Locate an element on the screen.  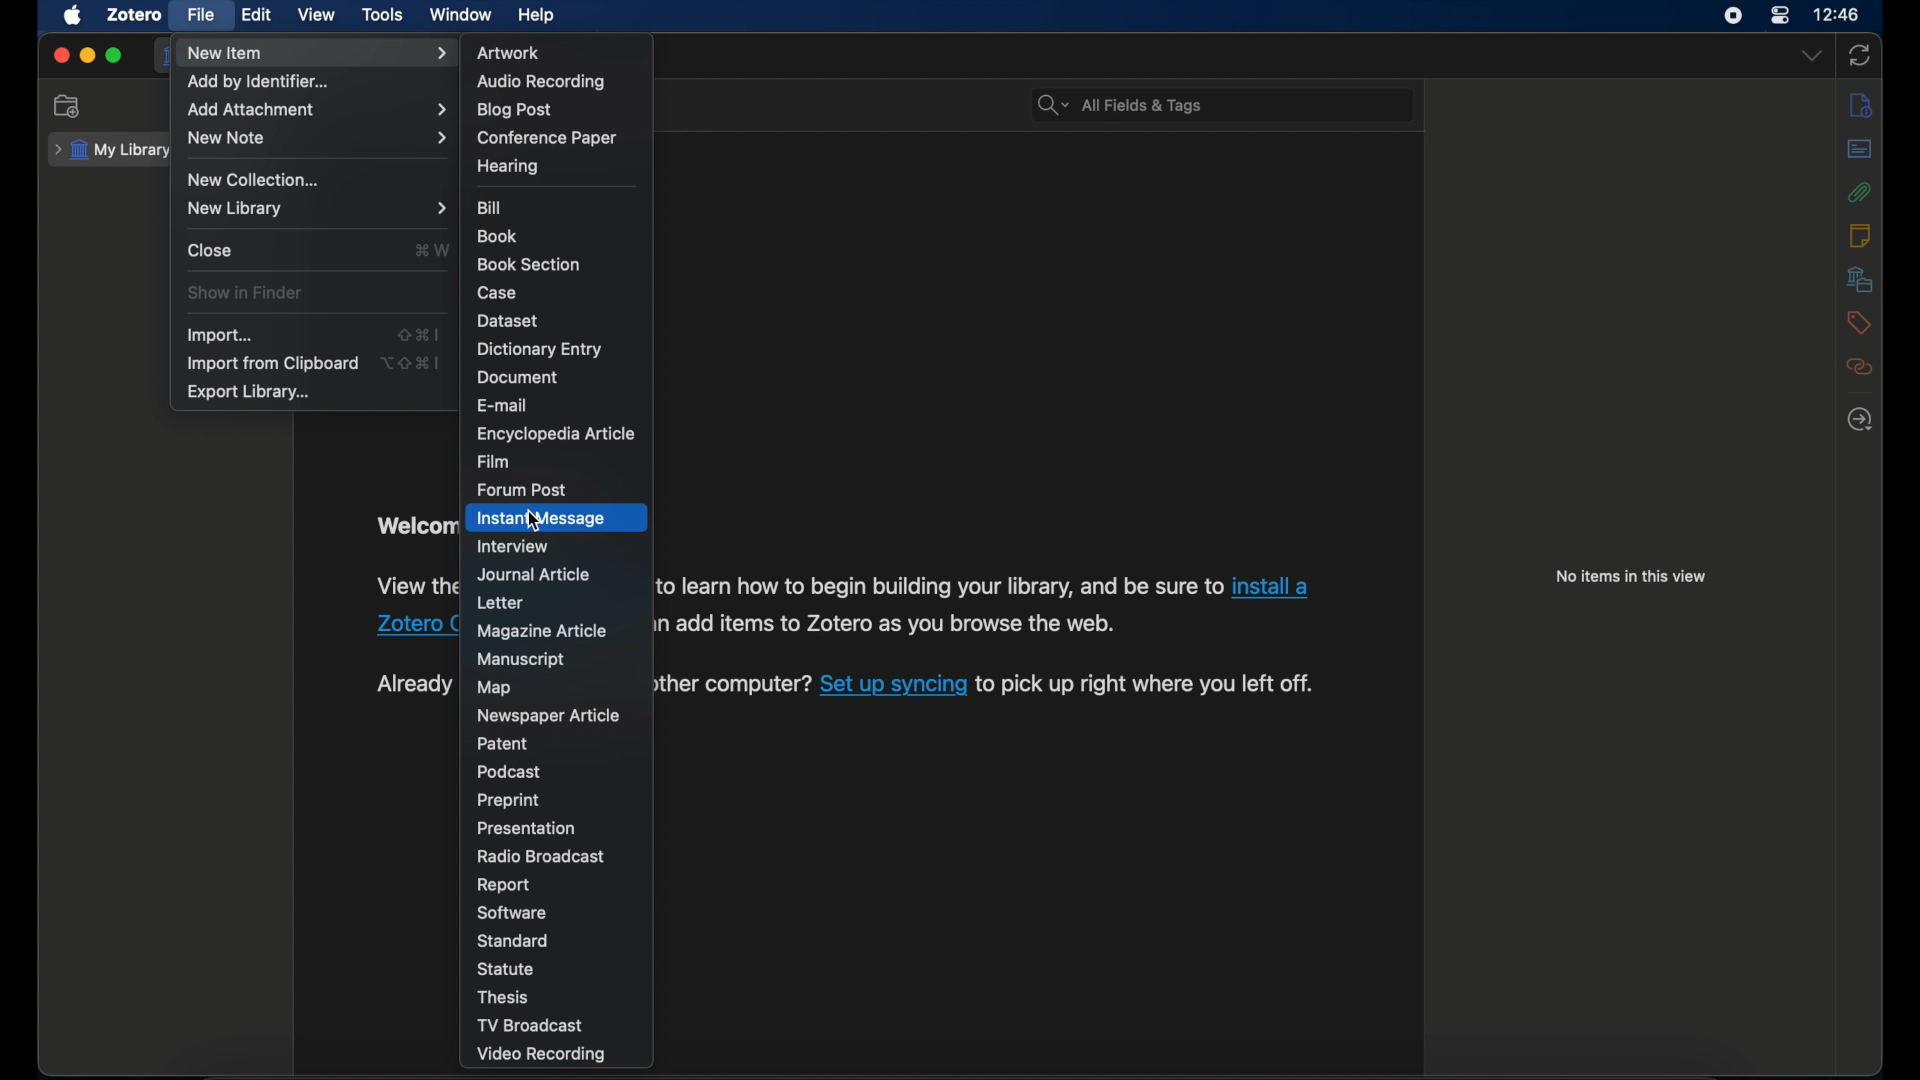
podcast is located at coordinates (505, 771).